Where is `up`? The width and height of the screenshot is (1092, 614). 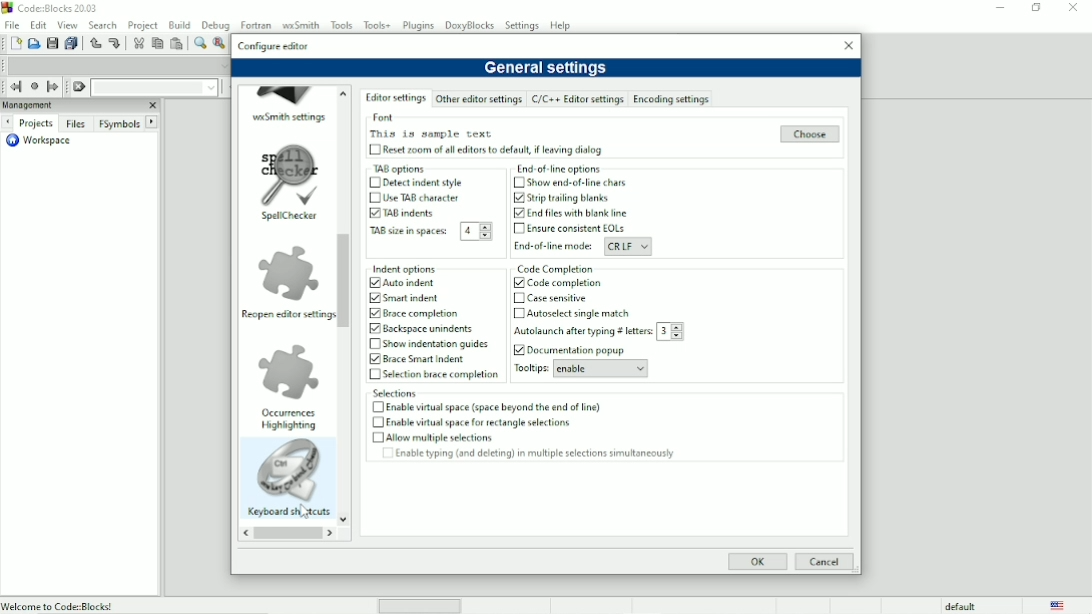
up is located at coordinates (342, 91).